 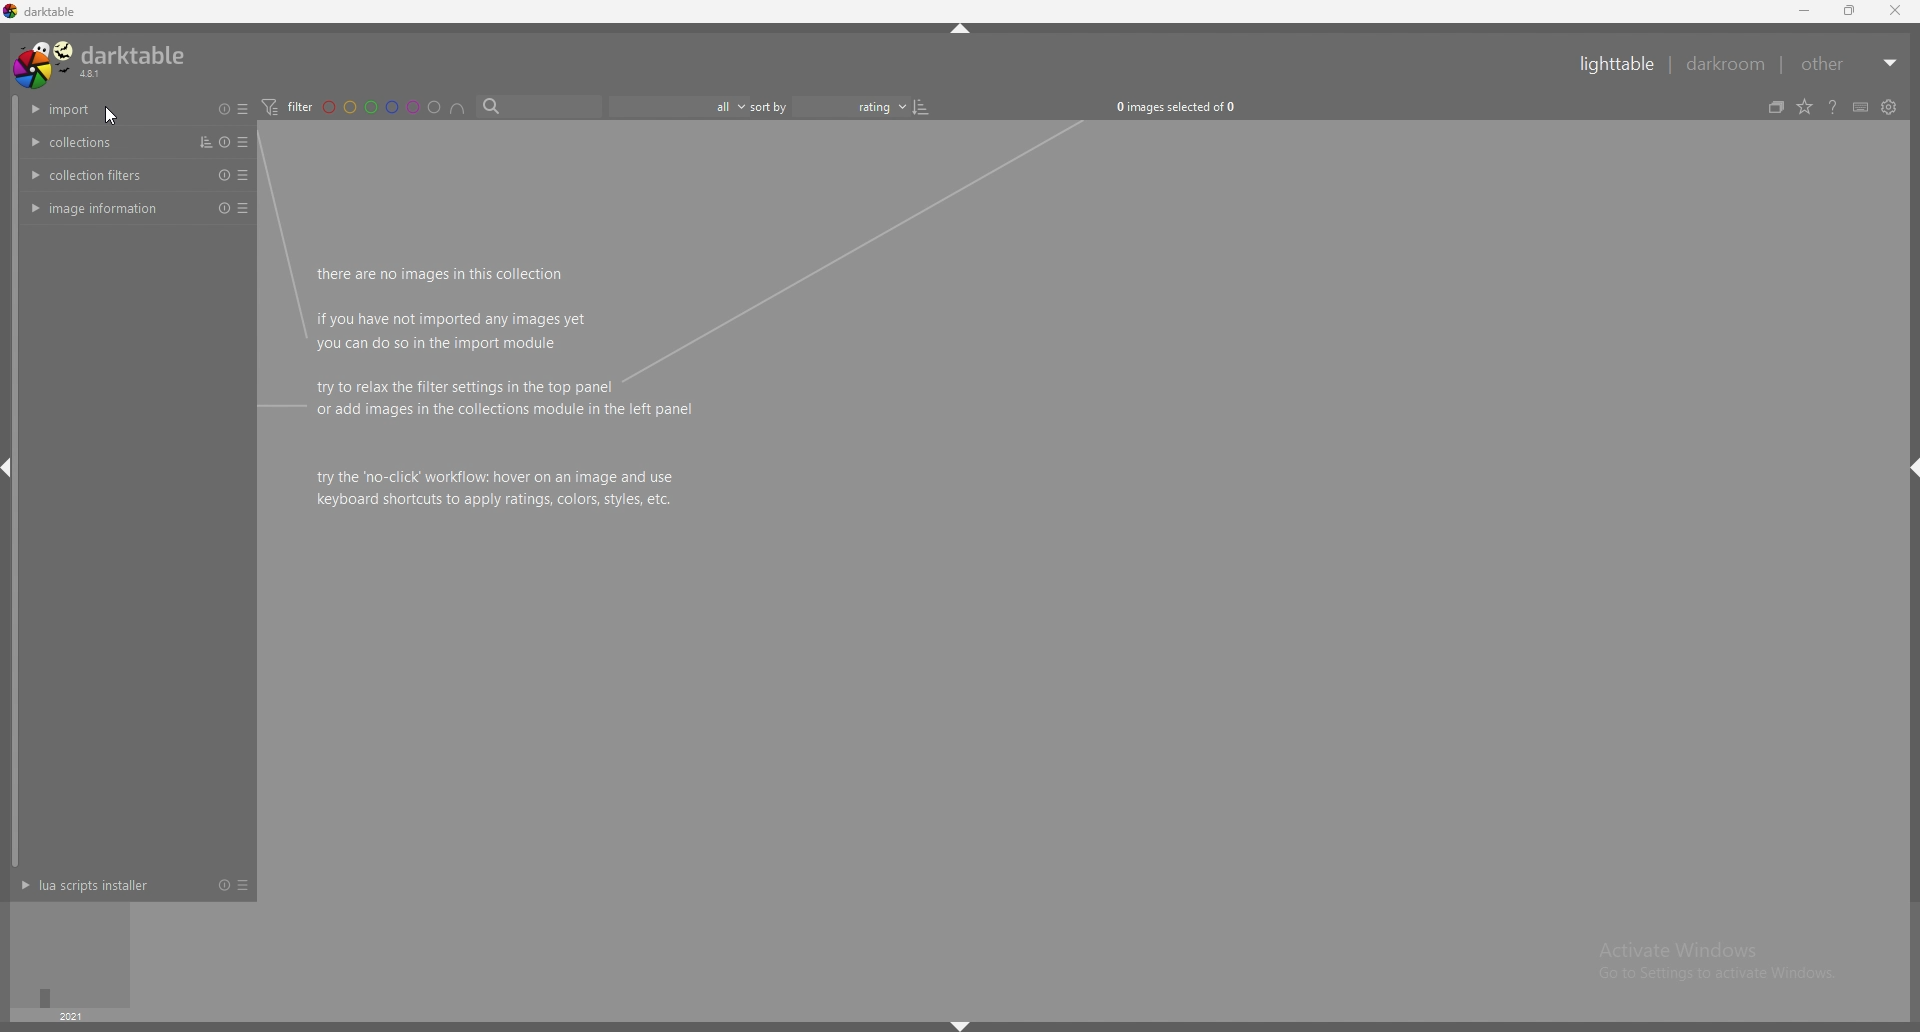 What do you see at coordinates (243, 143) in the screenshot?
I see `presets` at bounding box center [243, 143].